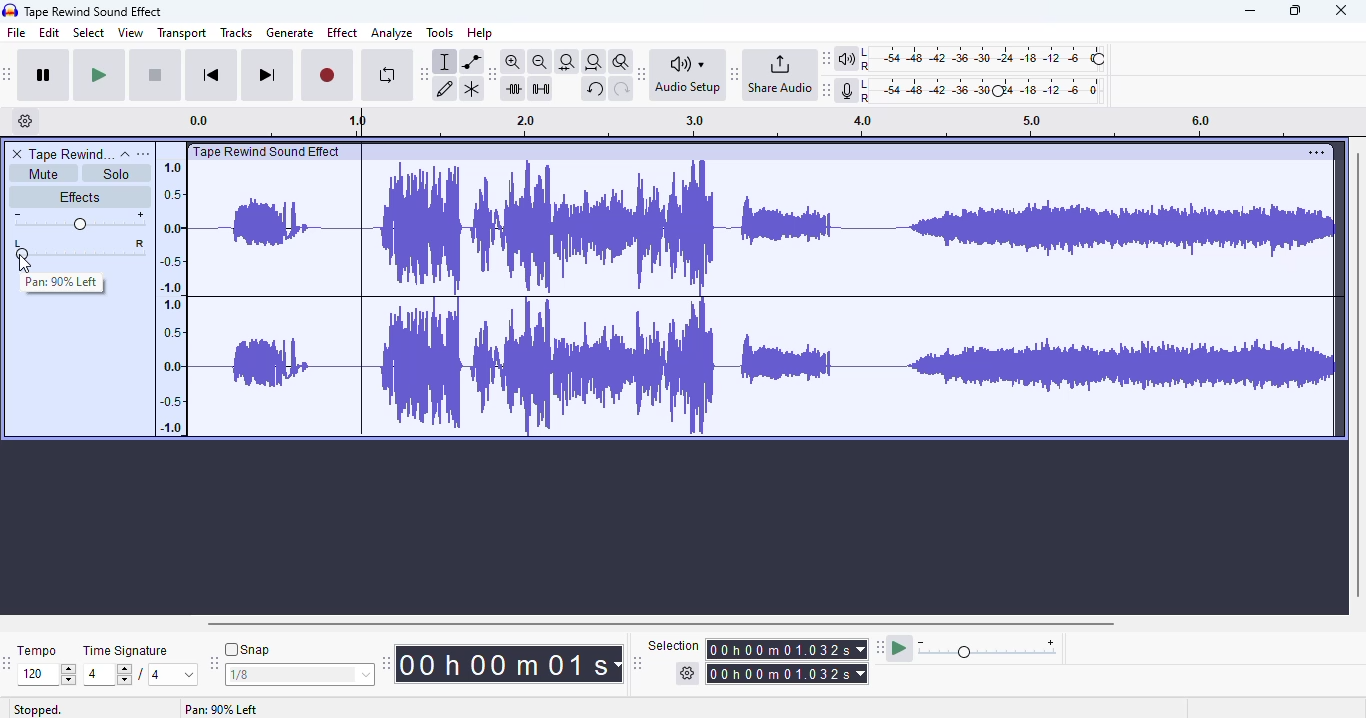 The image size is (1366, 718). I want to click on generate, so click(290, 33).